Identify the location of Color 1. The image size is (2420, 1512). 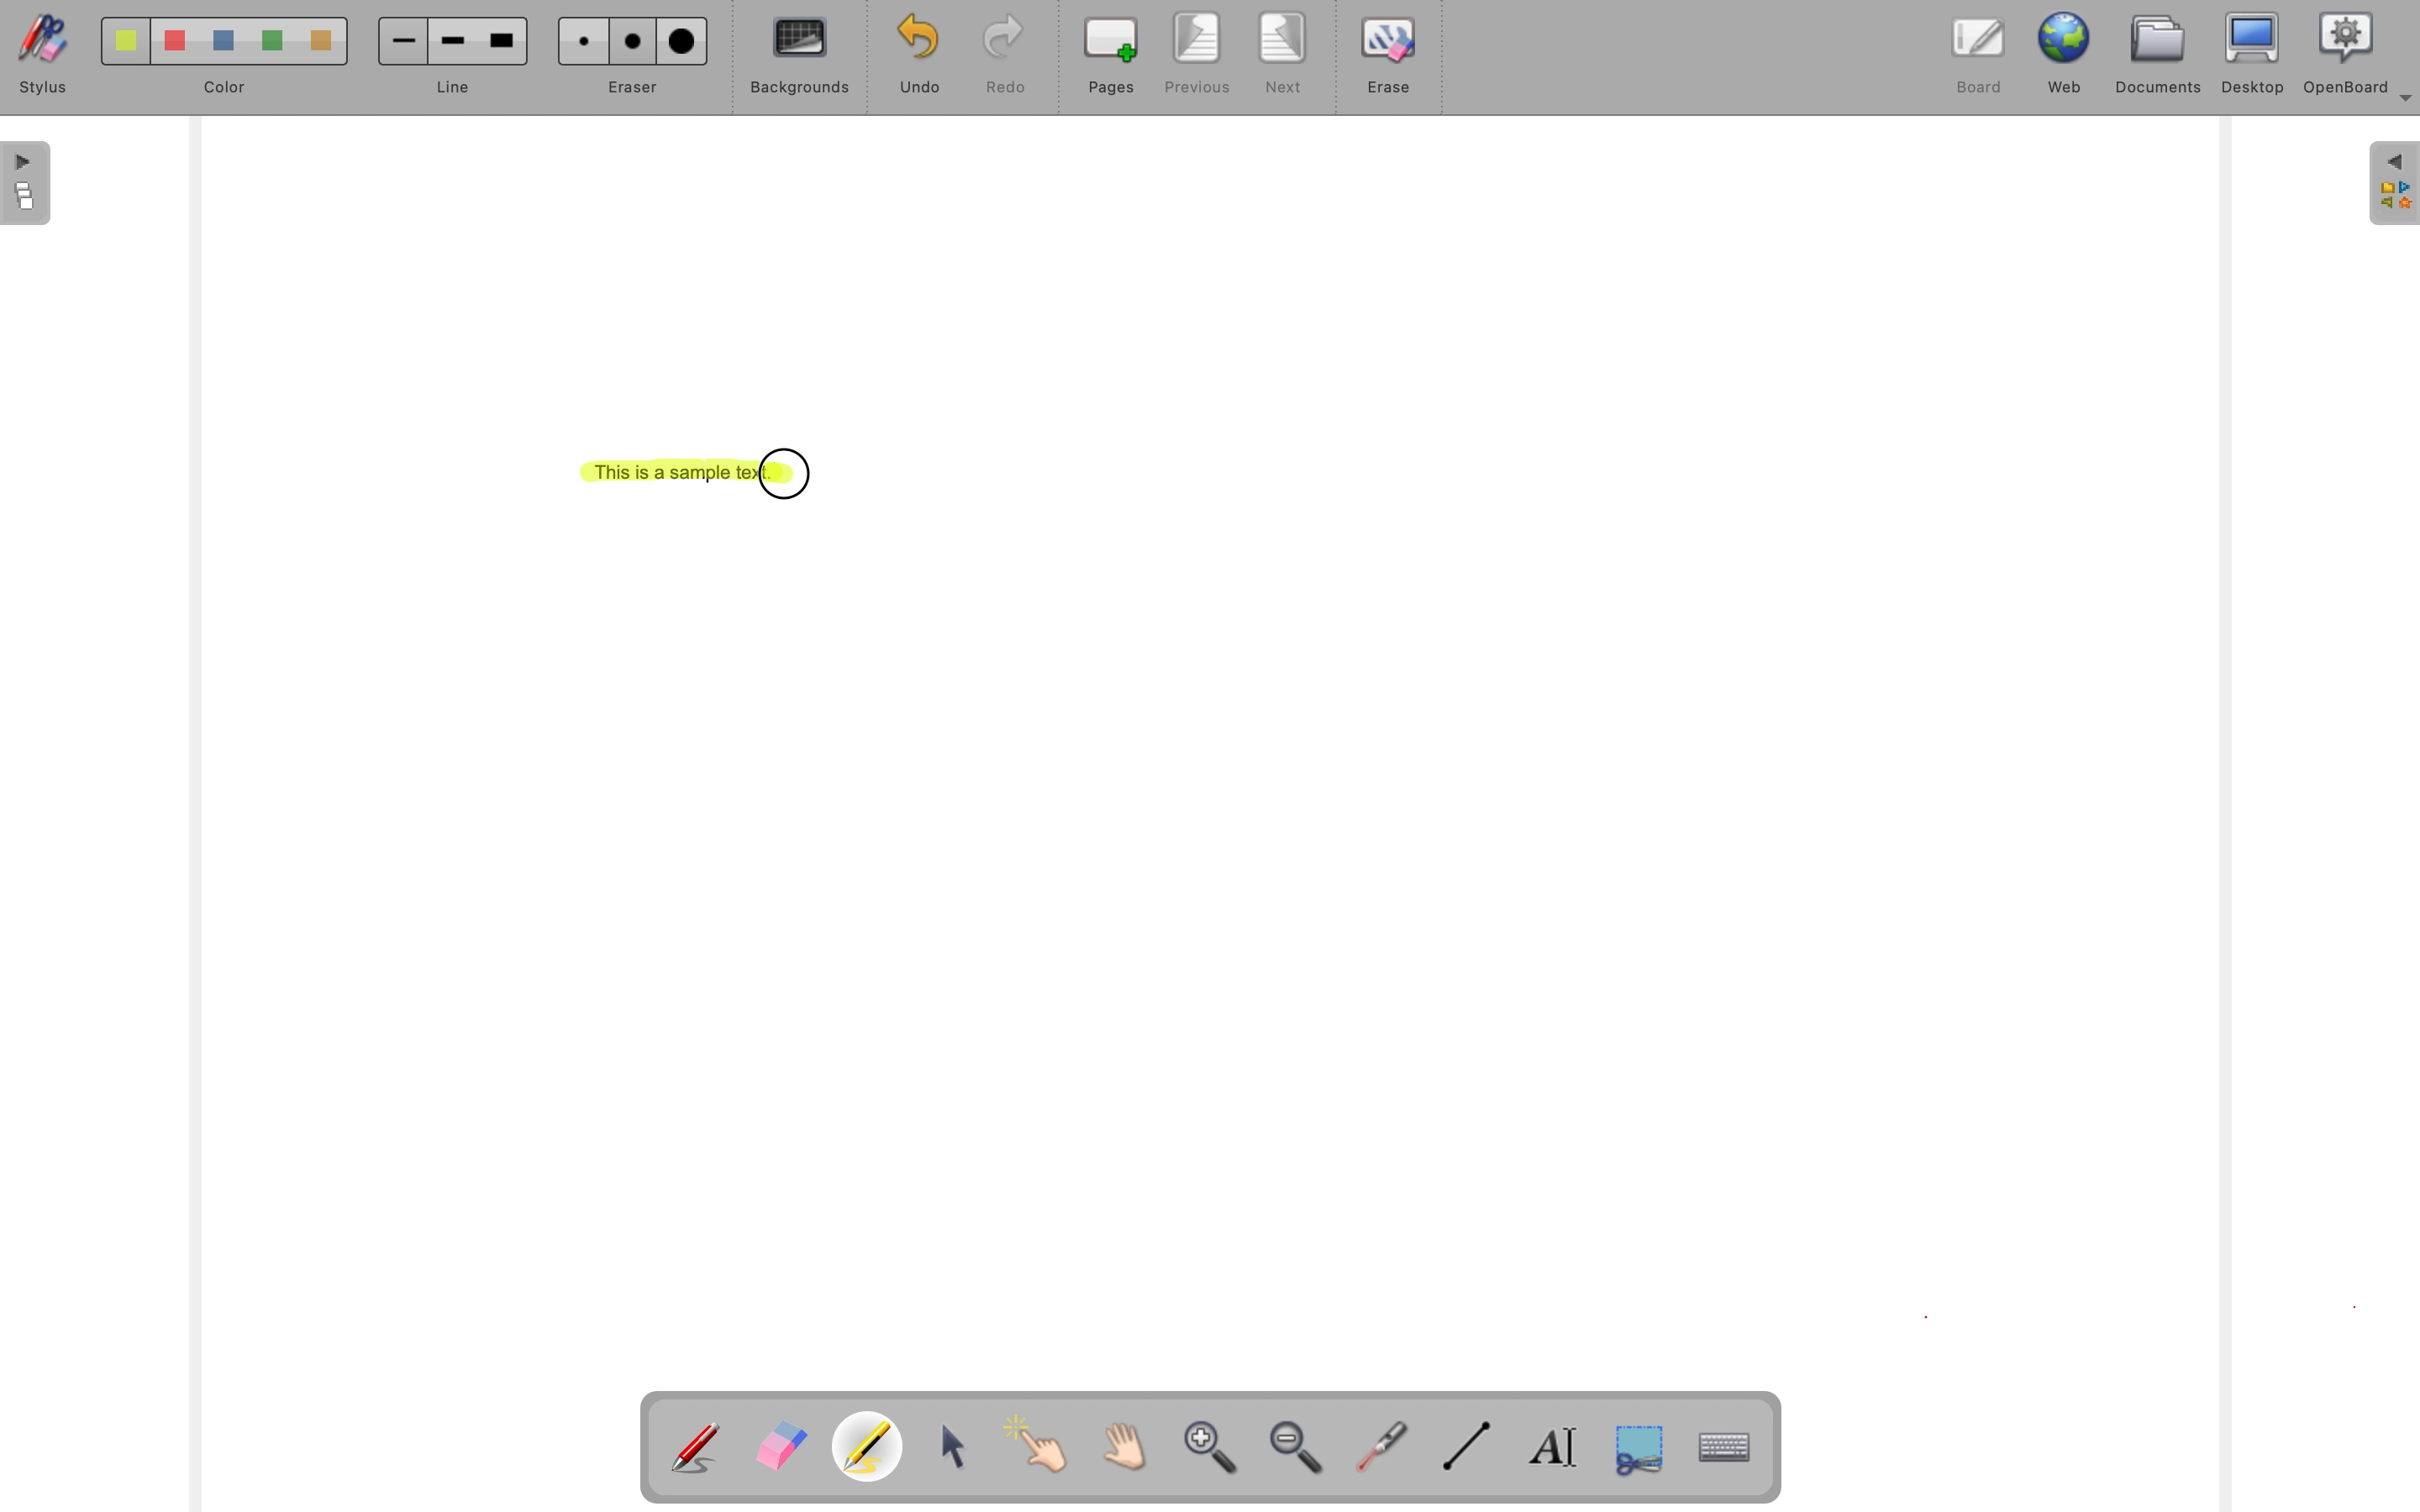
(128, 42).